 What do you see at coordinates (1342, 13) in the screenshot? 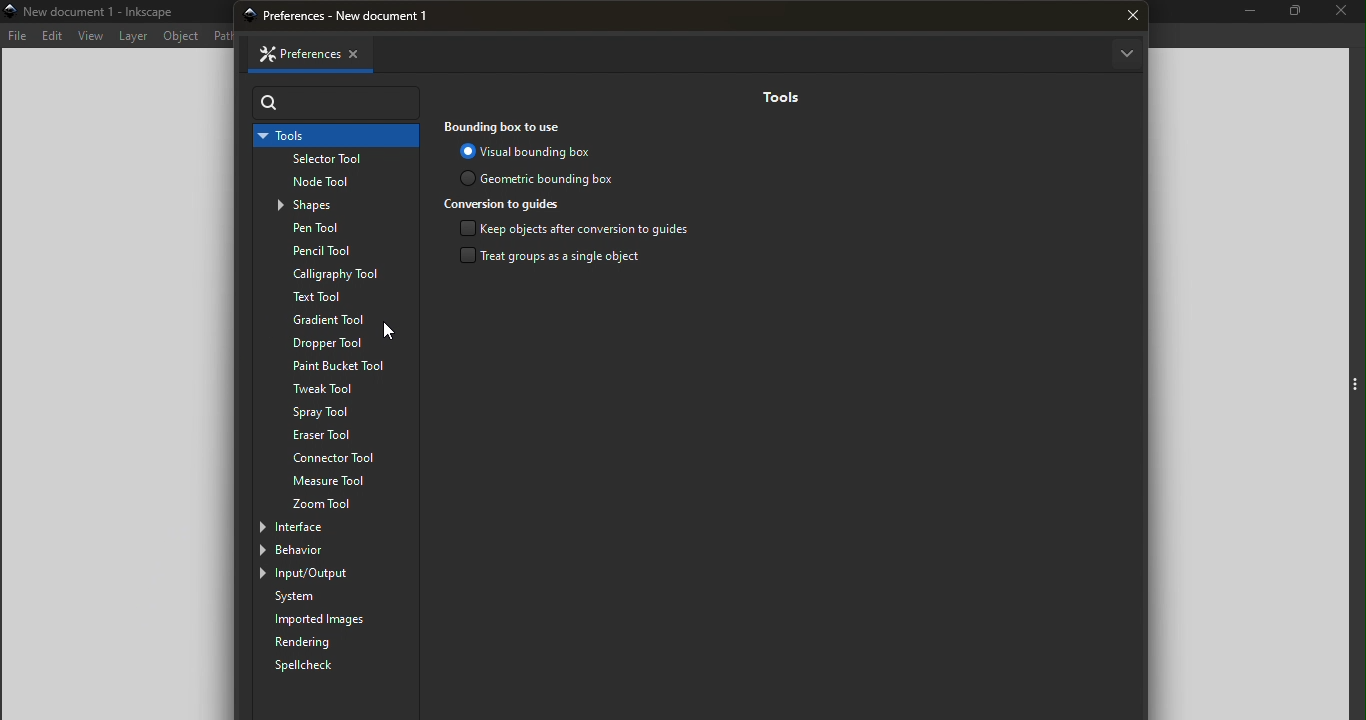
I see `Close` at bounding box center [1342, 13].